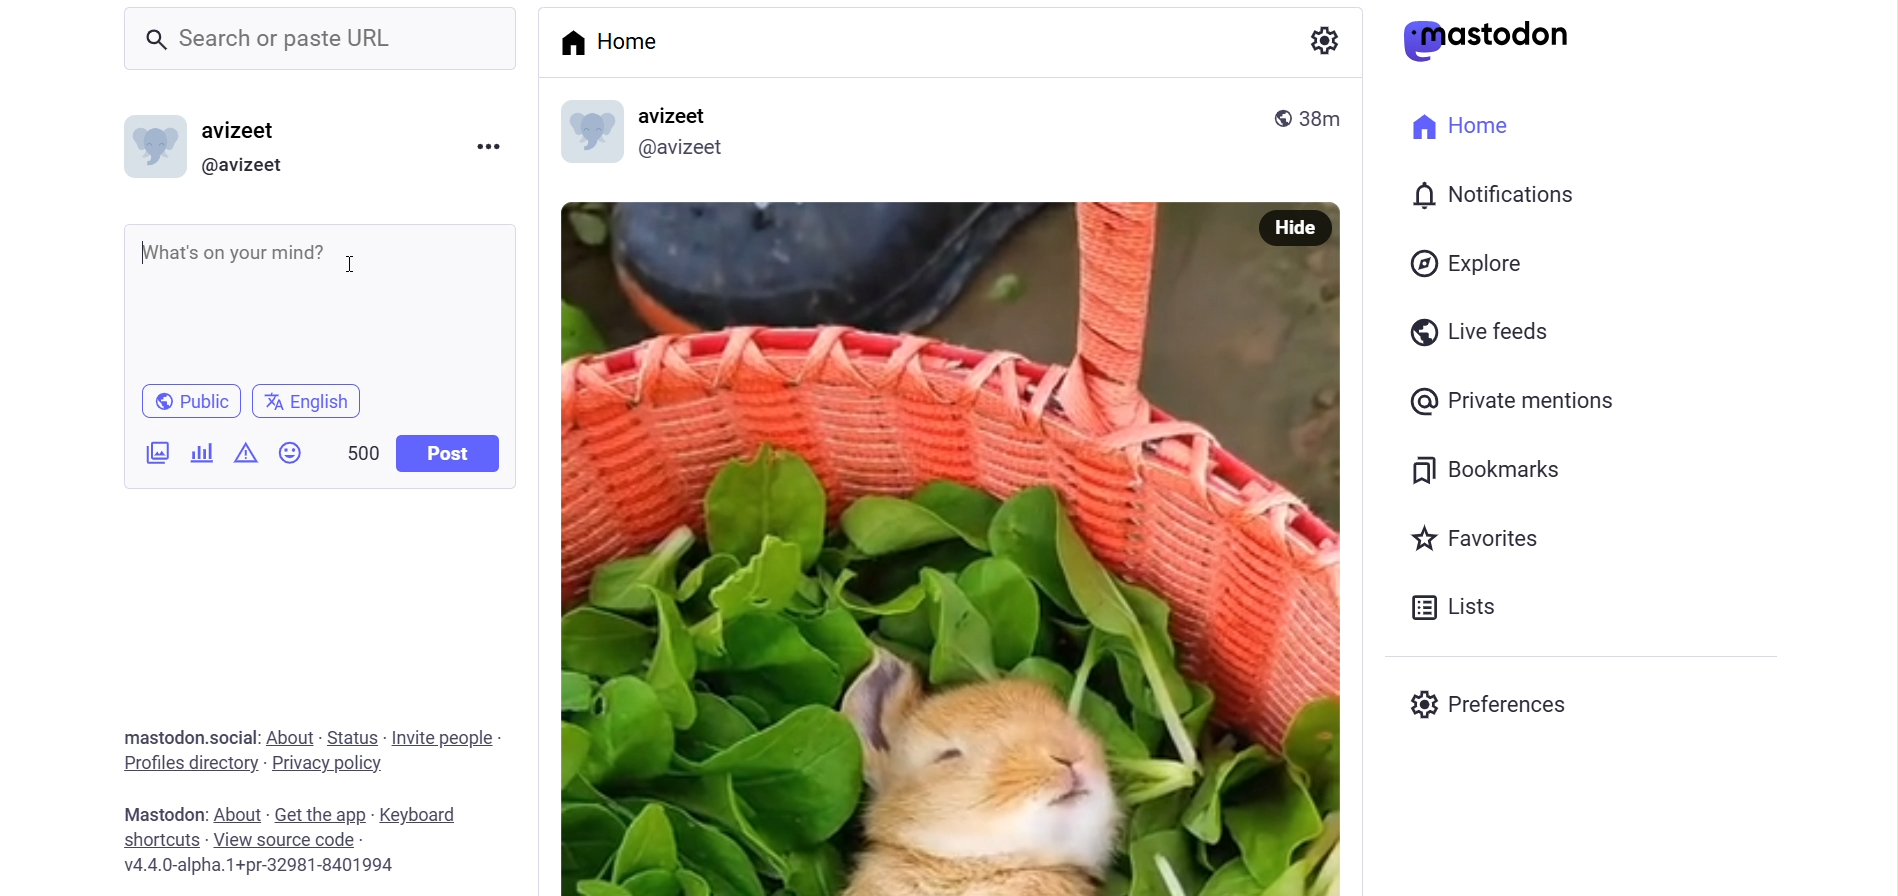  What do you see at coordinates (321, 815) in the screenshot?
I see `Get the App` at bounding box center [321, 815].